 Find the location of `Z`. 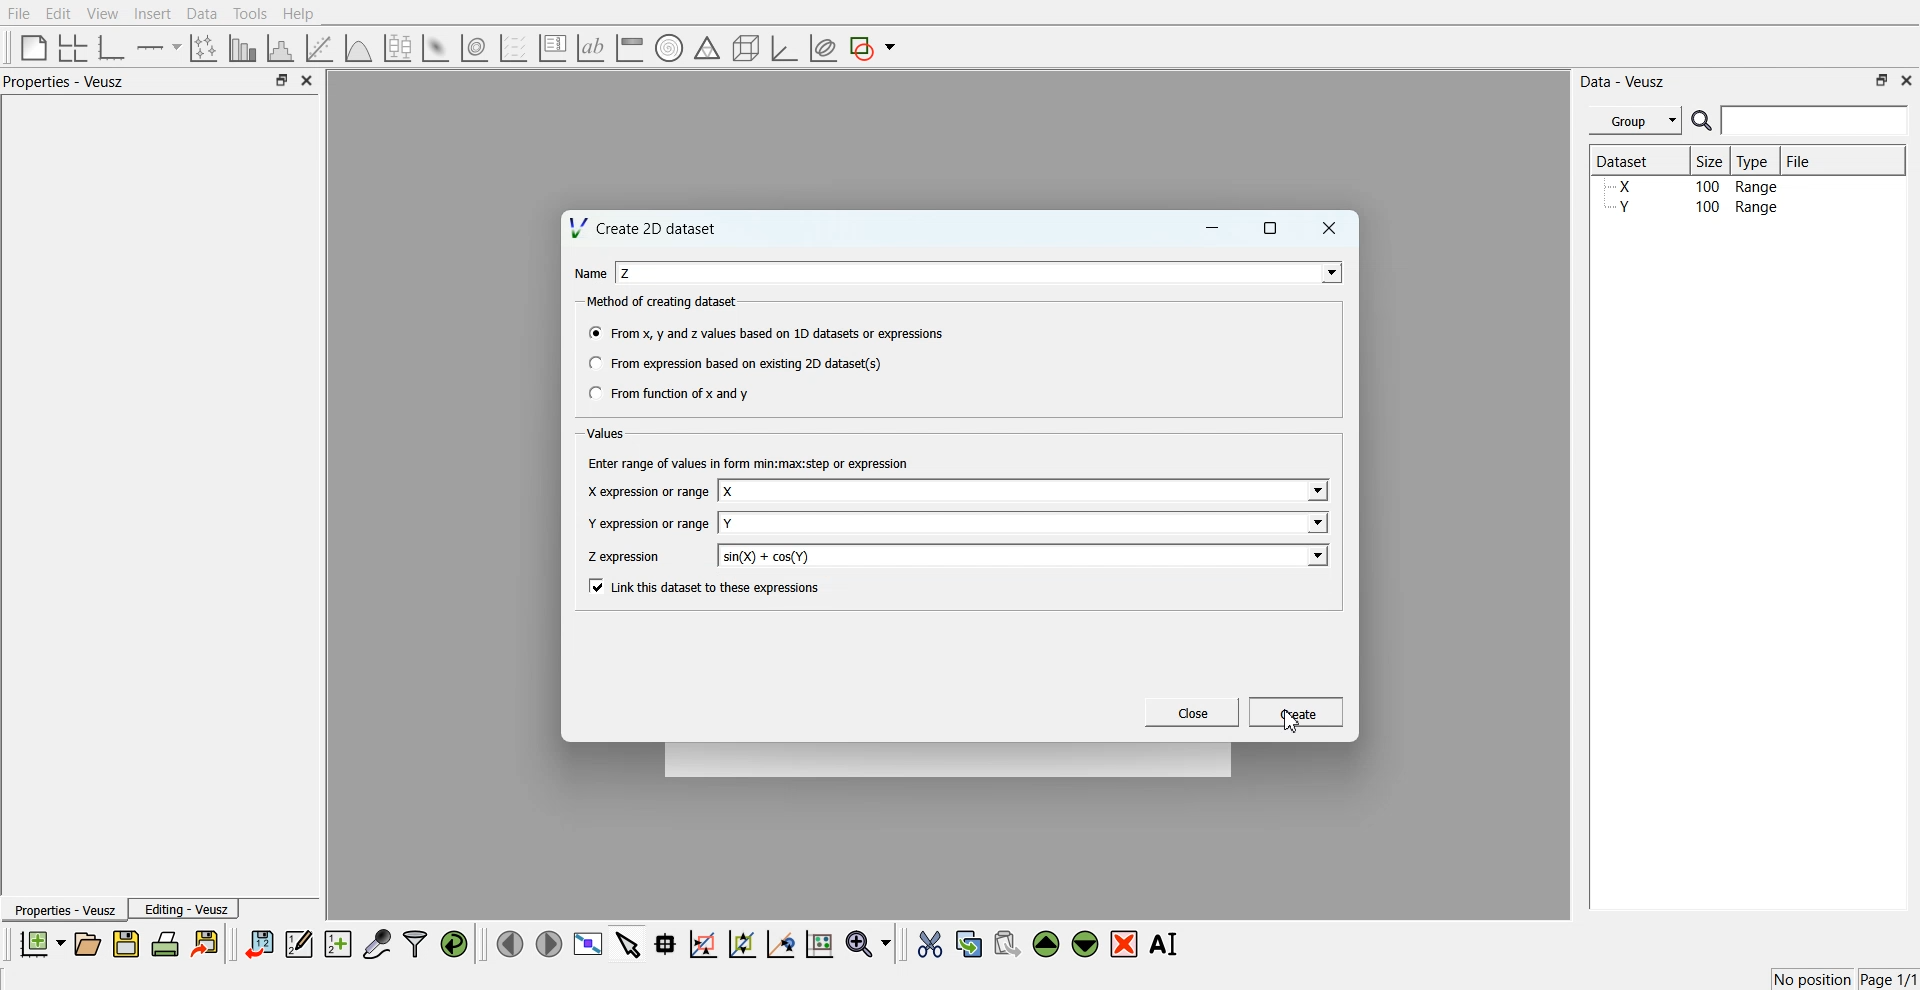

Z is located at coordinates (627, 273).